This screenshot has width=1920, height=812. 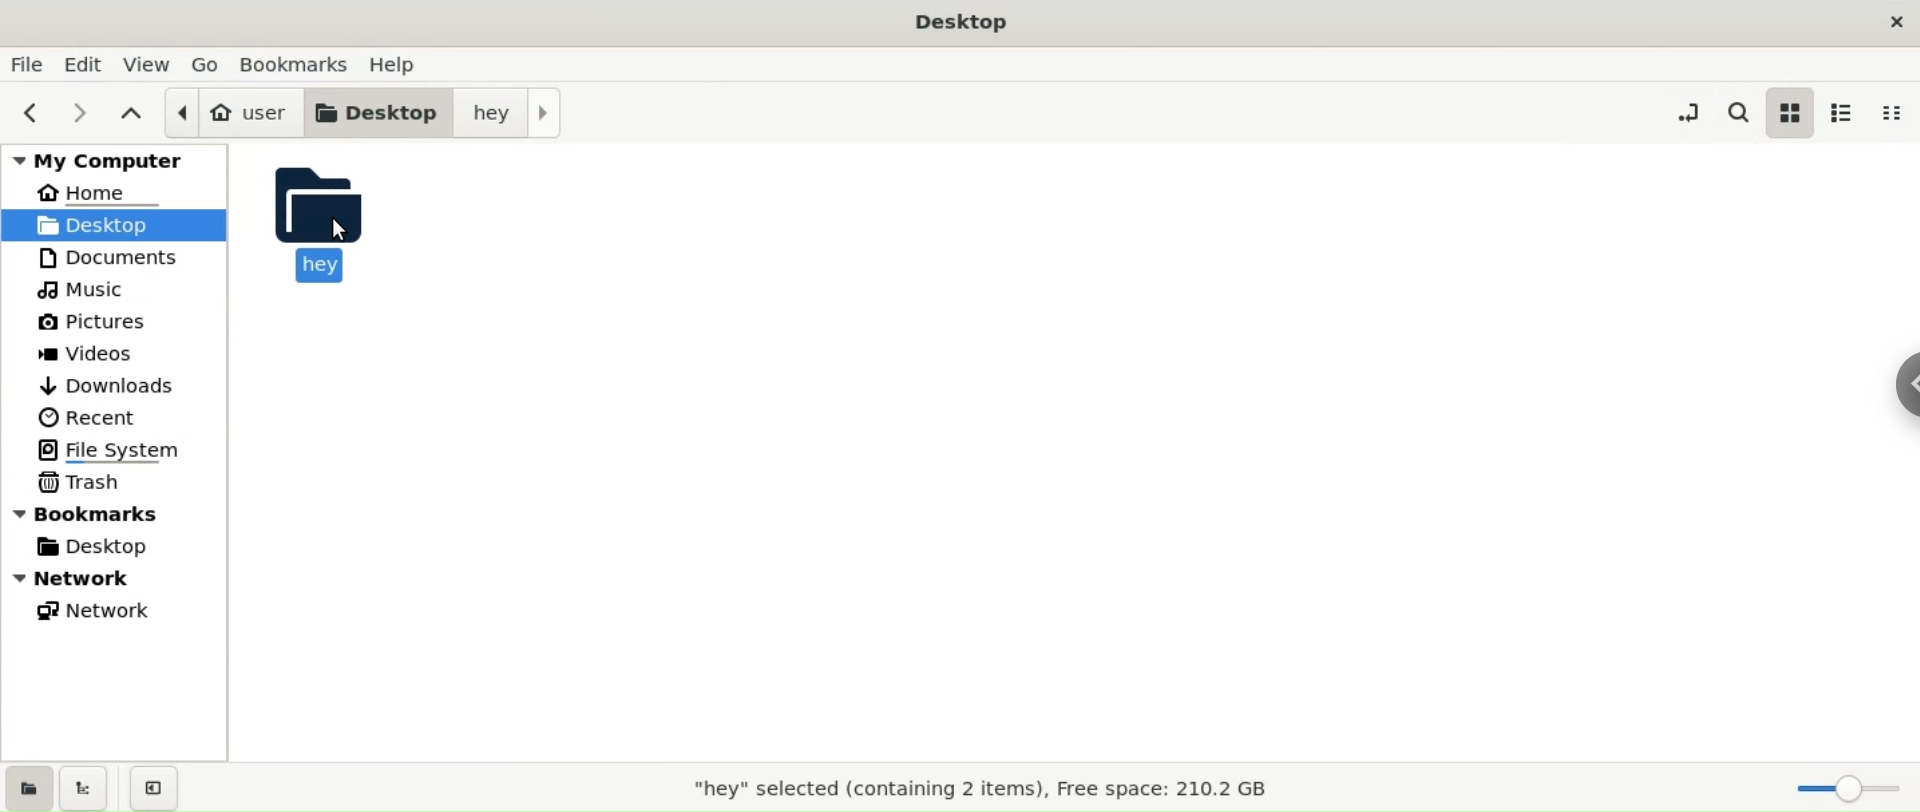 What do you see at coordinates (1892, 20) in the screenshot?
I see `close` at bounding box center [1892, 20].